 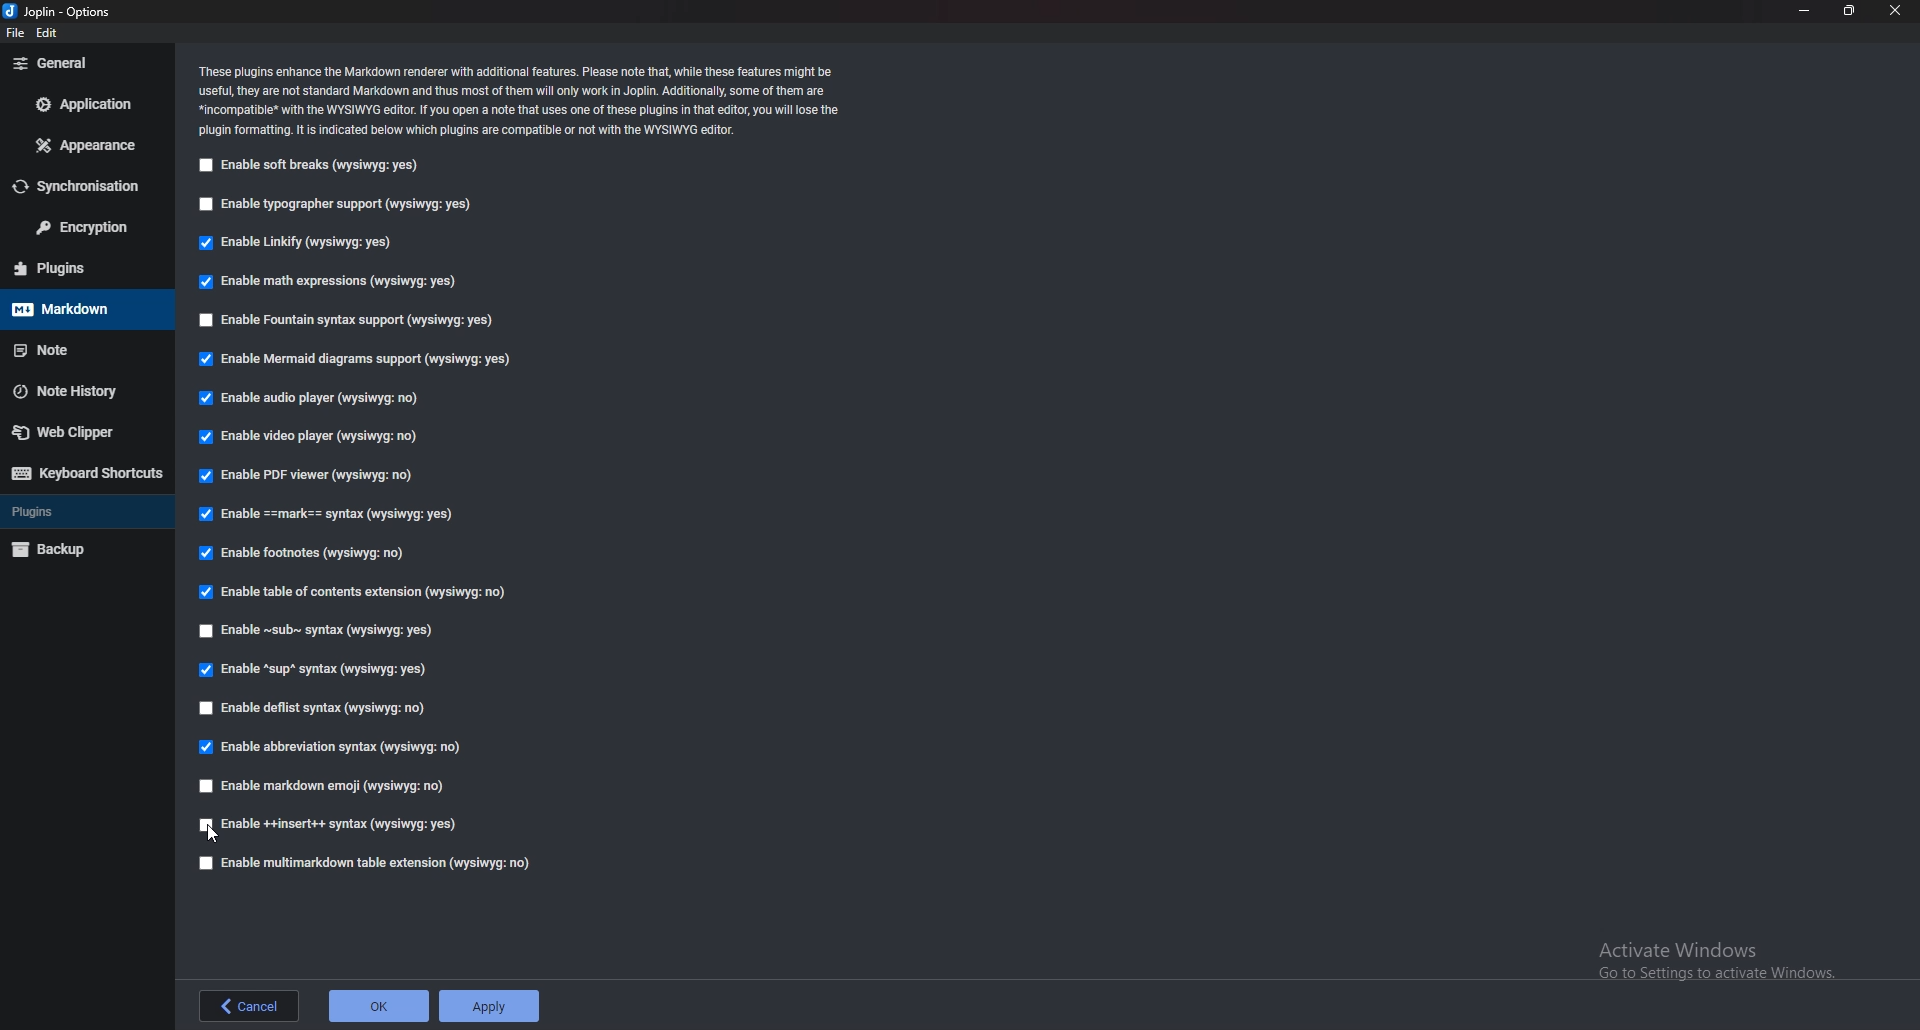 What do you see at coordinates (327, 785) in the screenshot?
I see `Enable markdown emoji (wysiwyg: no)` at bounding box center [327, 785].